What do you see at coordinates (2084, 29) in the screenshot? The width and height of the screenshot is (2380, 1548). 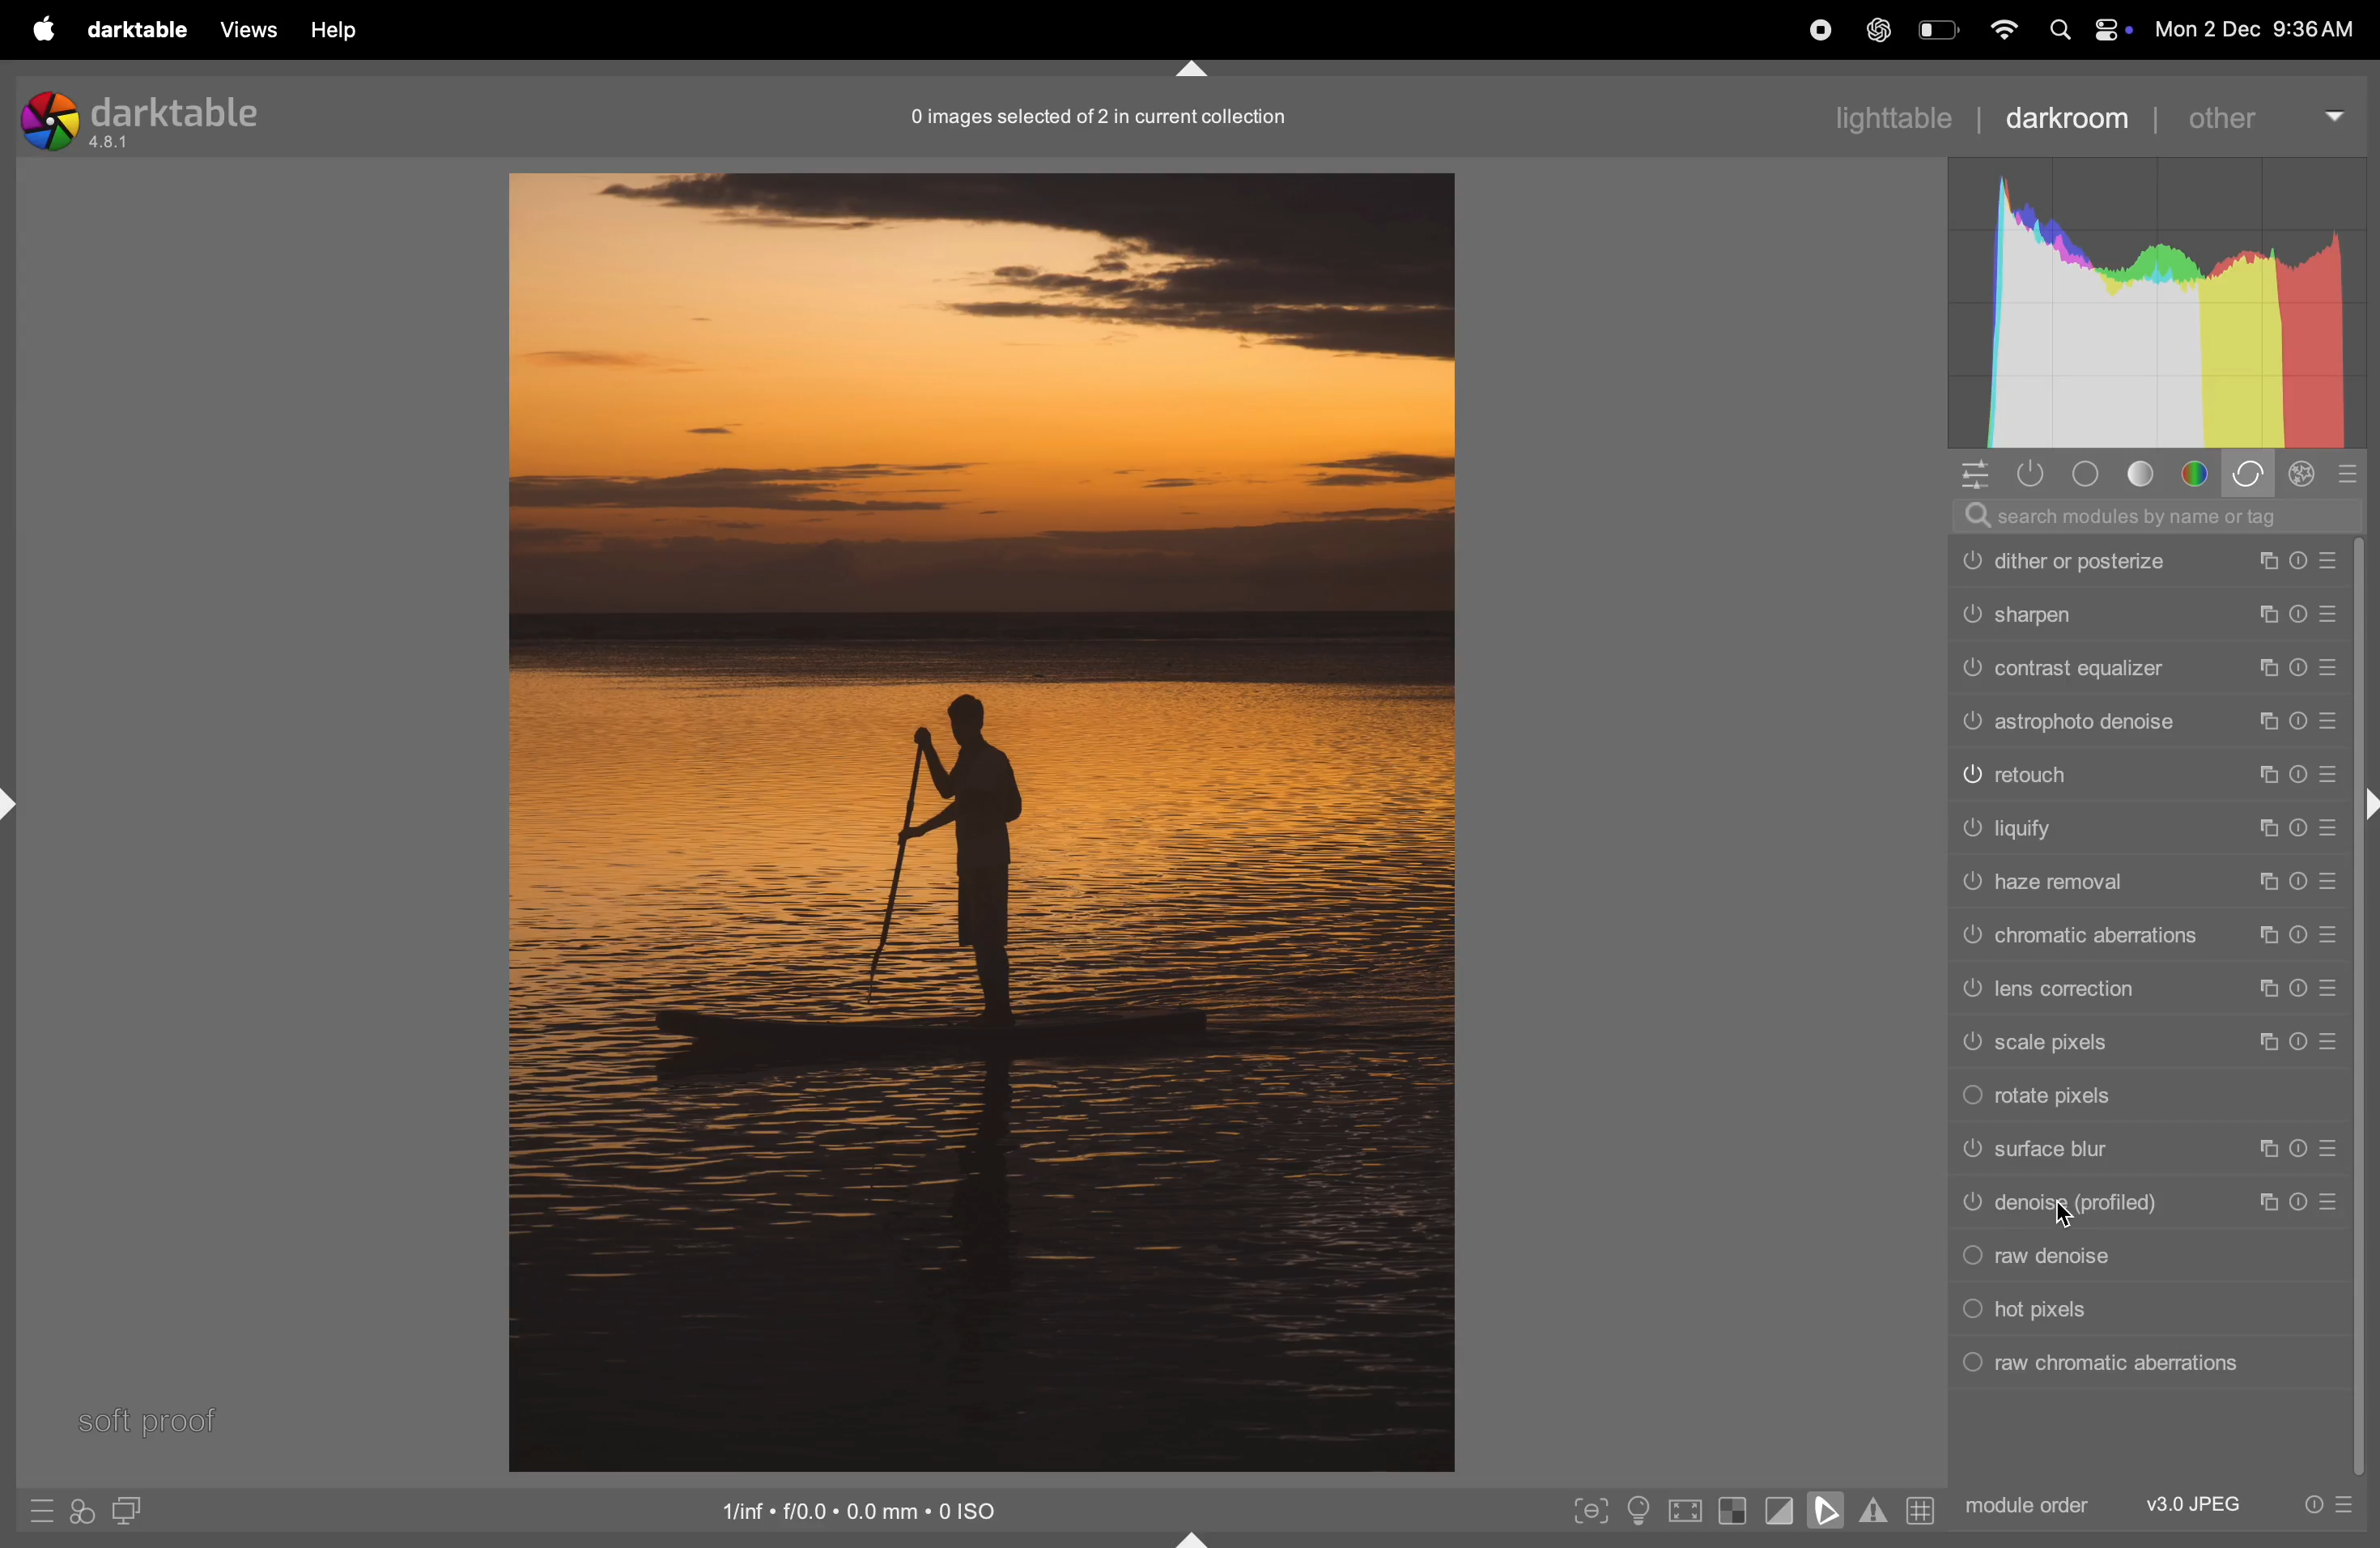 I see `apple widgets` at bounding box center [2084, 29].